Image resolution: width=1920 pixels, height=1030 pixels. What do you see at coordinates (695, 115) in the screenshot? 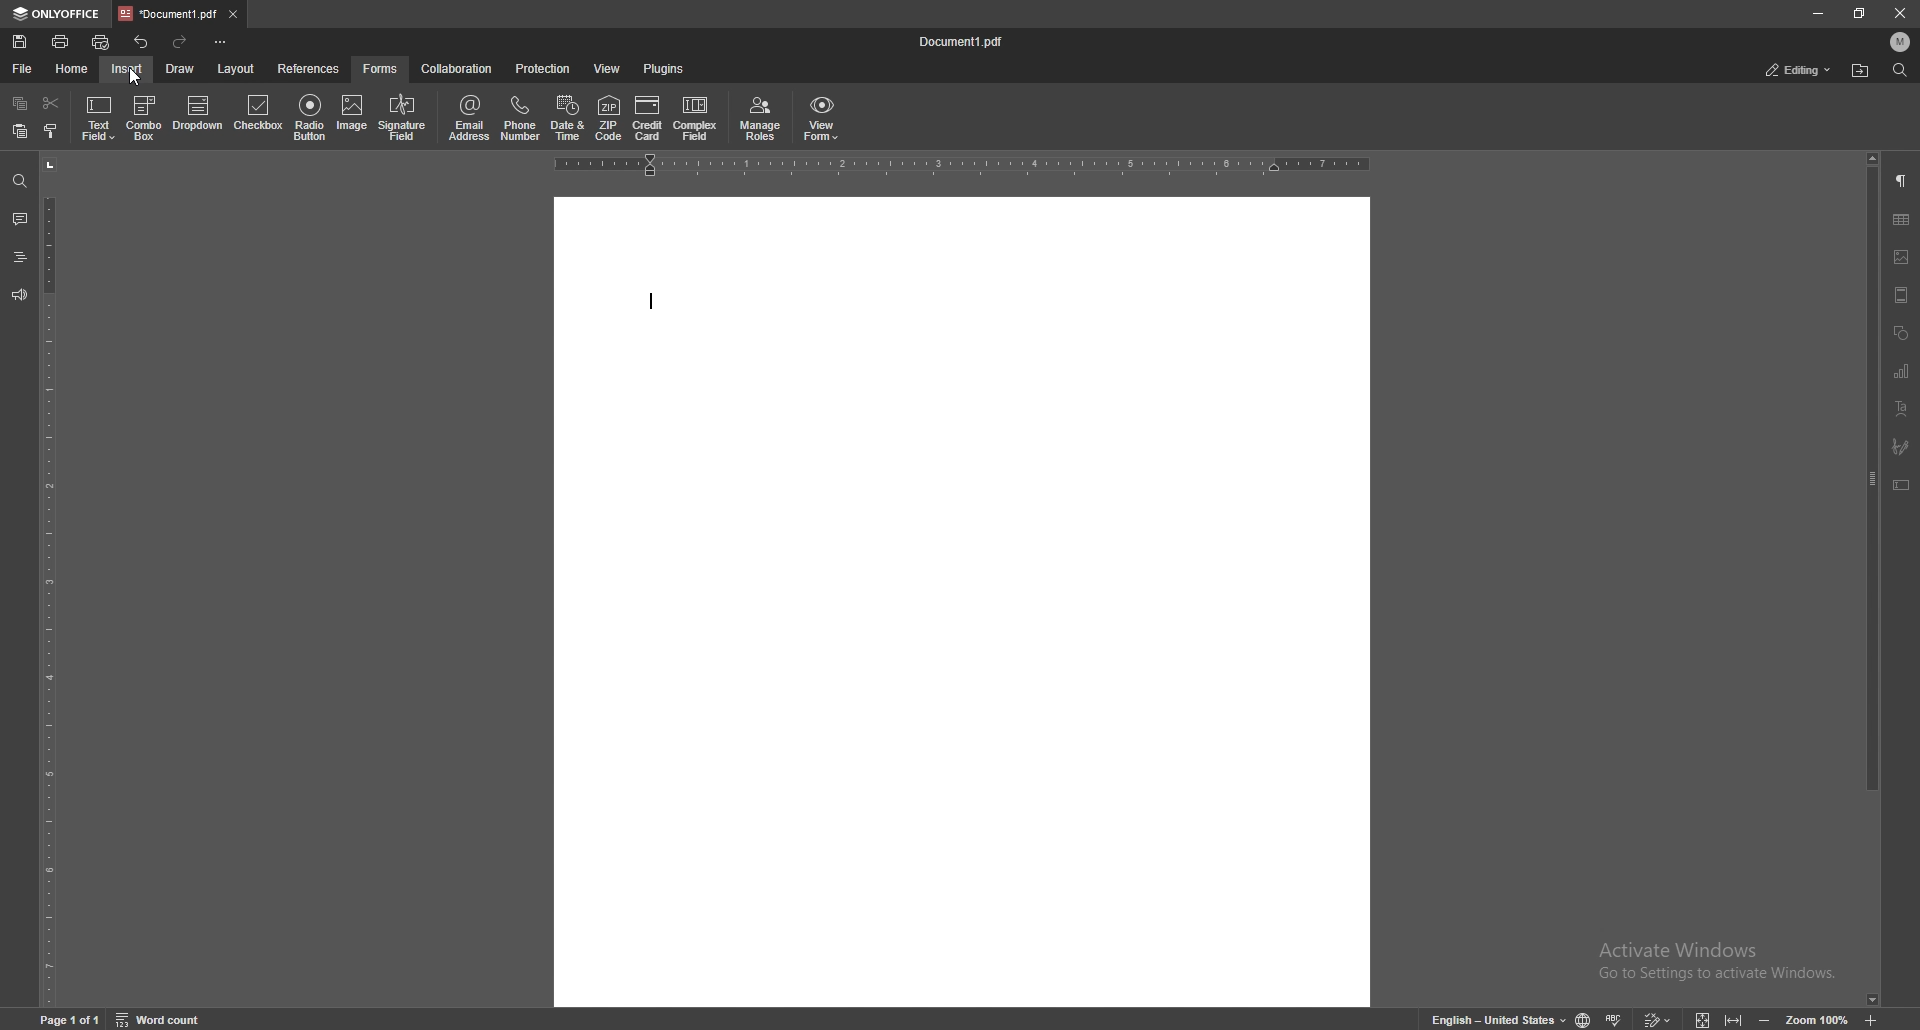
I see `complex field` at bounding box center [695, 115].